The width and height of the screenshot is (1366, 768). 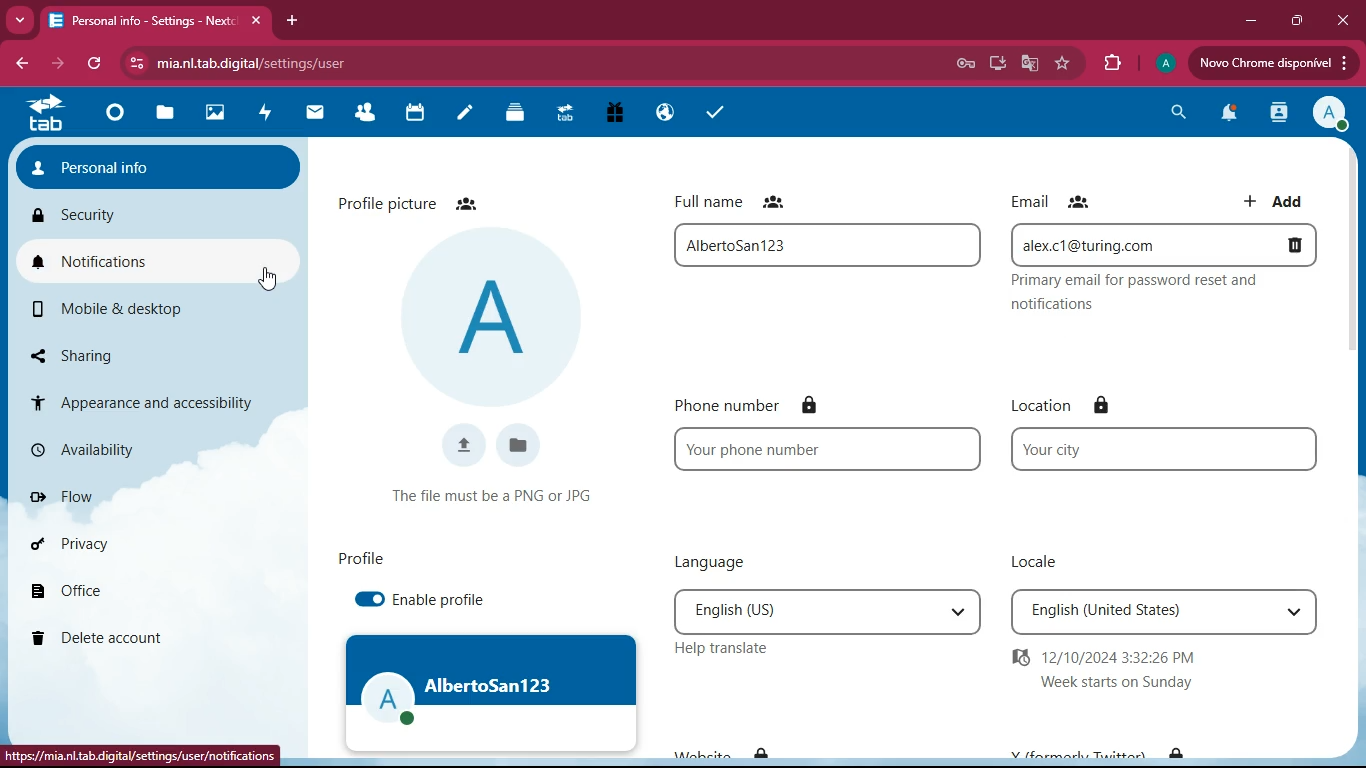 I want to click on public, so click(x=660, y=114).